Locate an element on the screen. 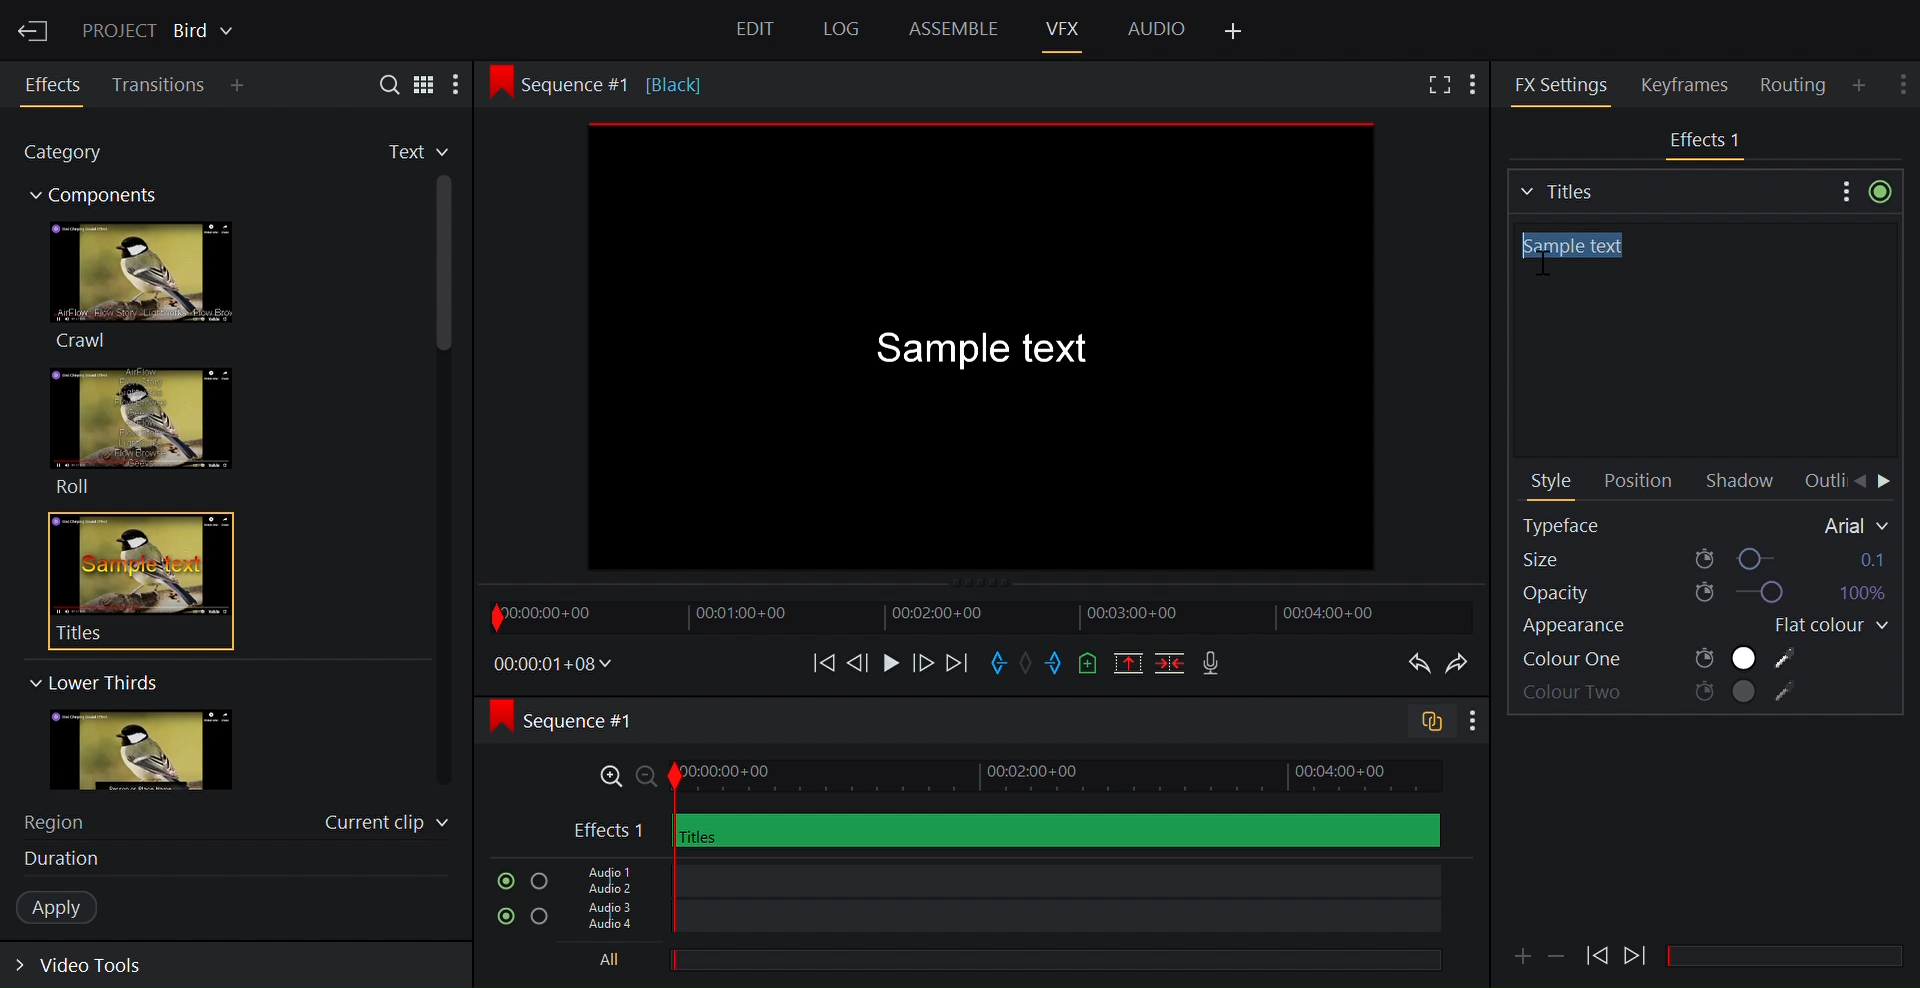 Image resolution: width=1920 pixels, height=988 pixels. Show settings menu is located at coordinates (1905, 80).